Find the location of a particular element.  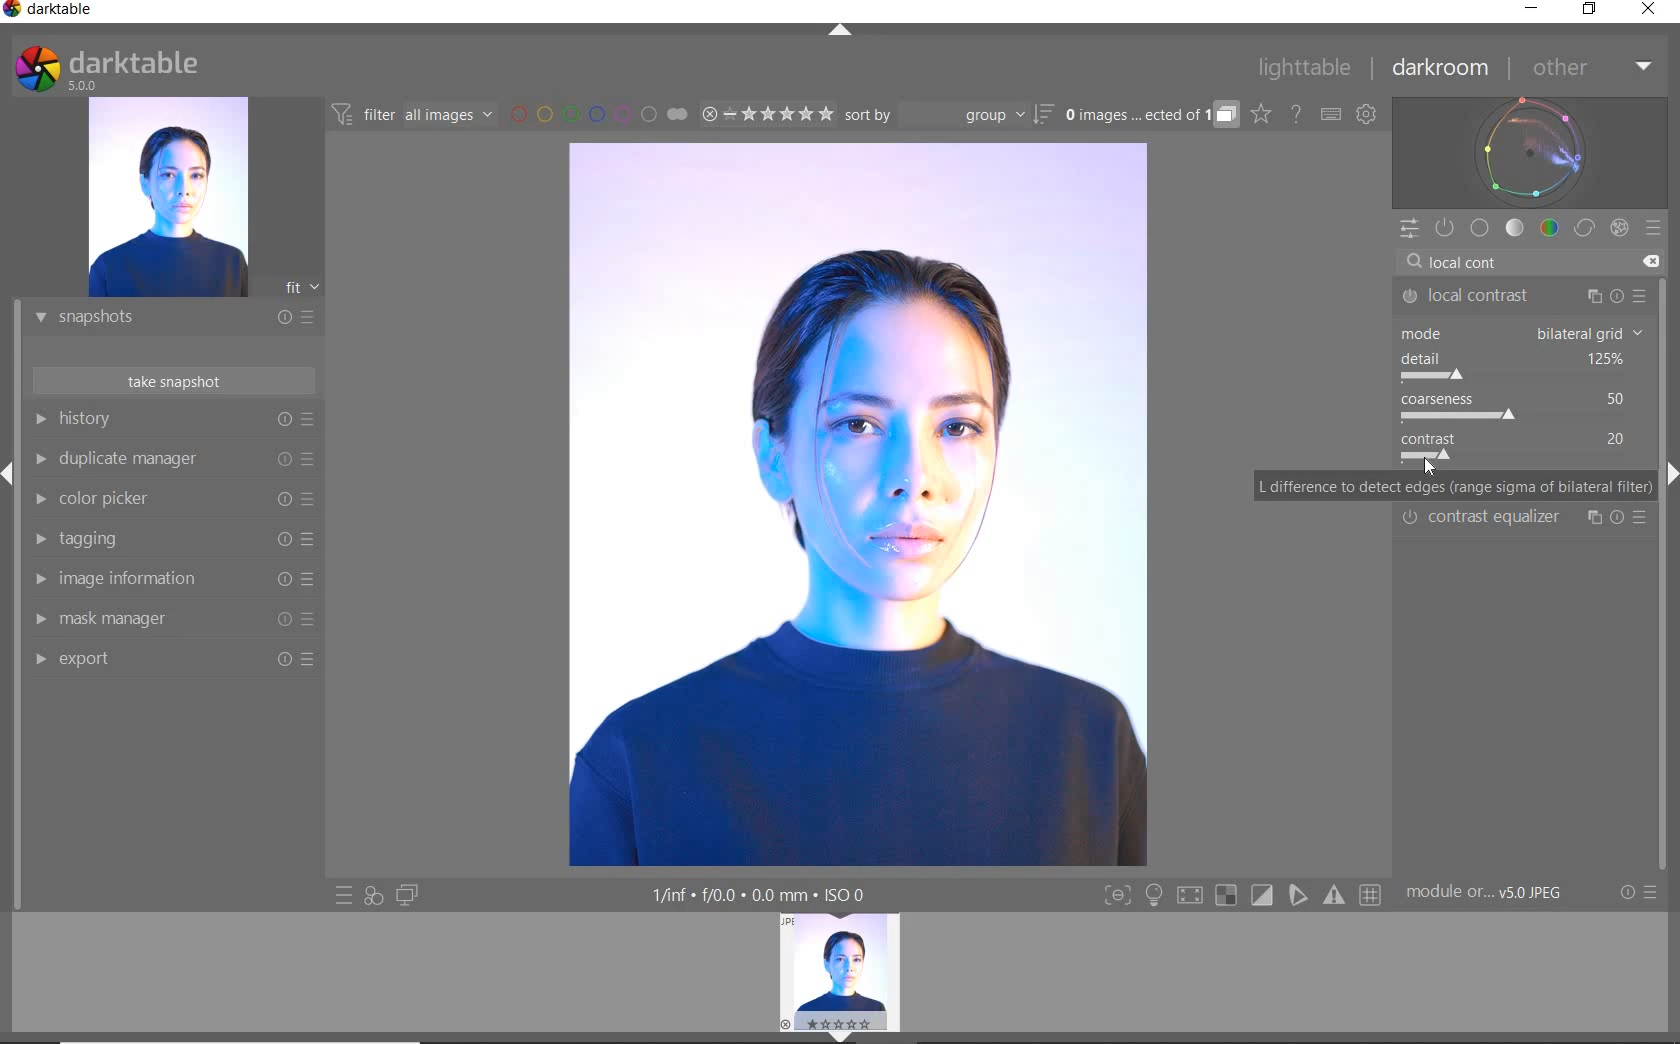

Button is located at coordinates (1226, 896).